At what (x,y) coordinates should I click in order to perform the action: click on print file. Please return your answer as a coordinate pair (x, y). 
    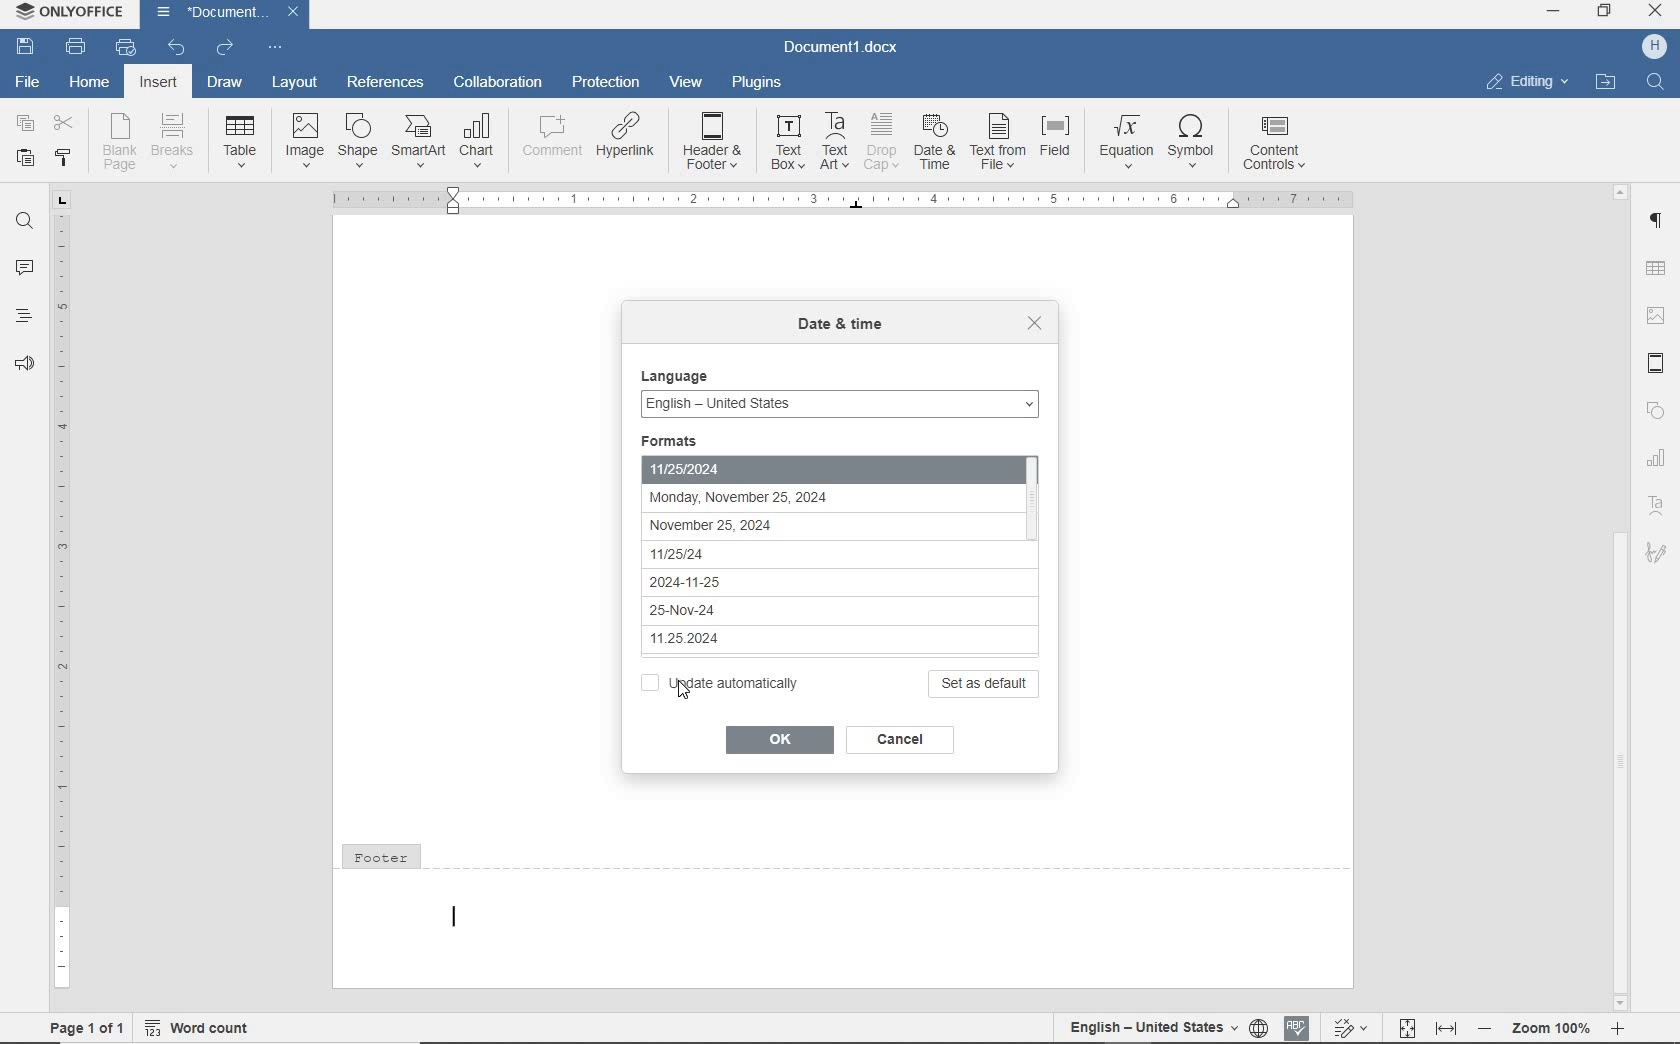
    Looking at the image, I should click on (78, 46).